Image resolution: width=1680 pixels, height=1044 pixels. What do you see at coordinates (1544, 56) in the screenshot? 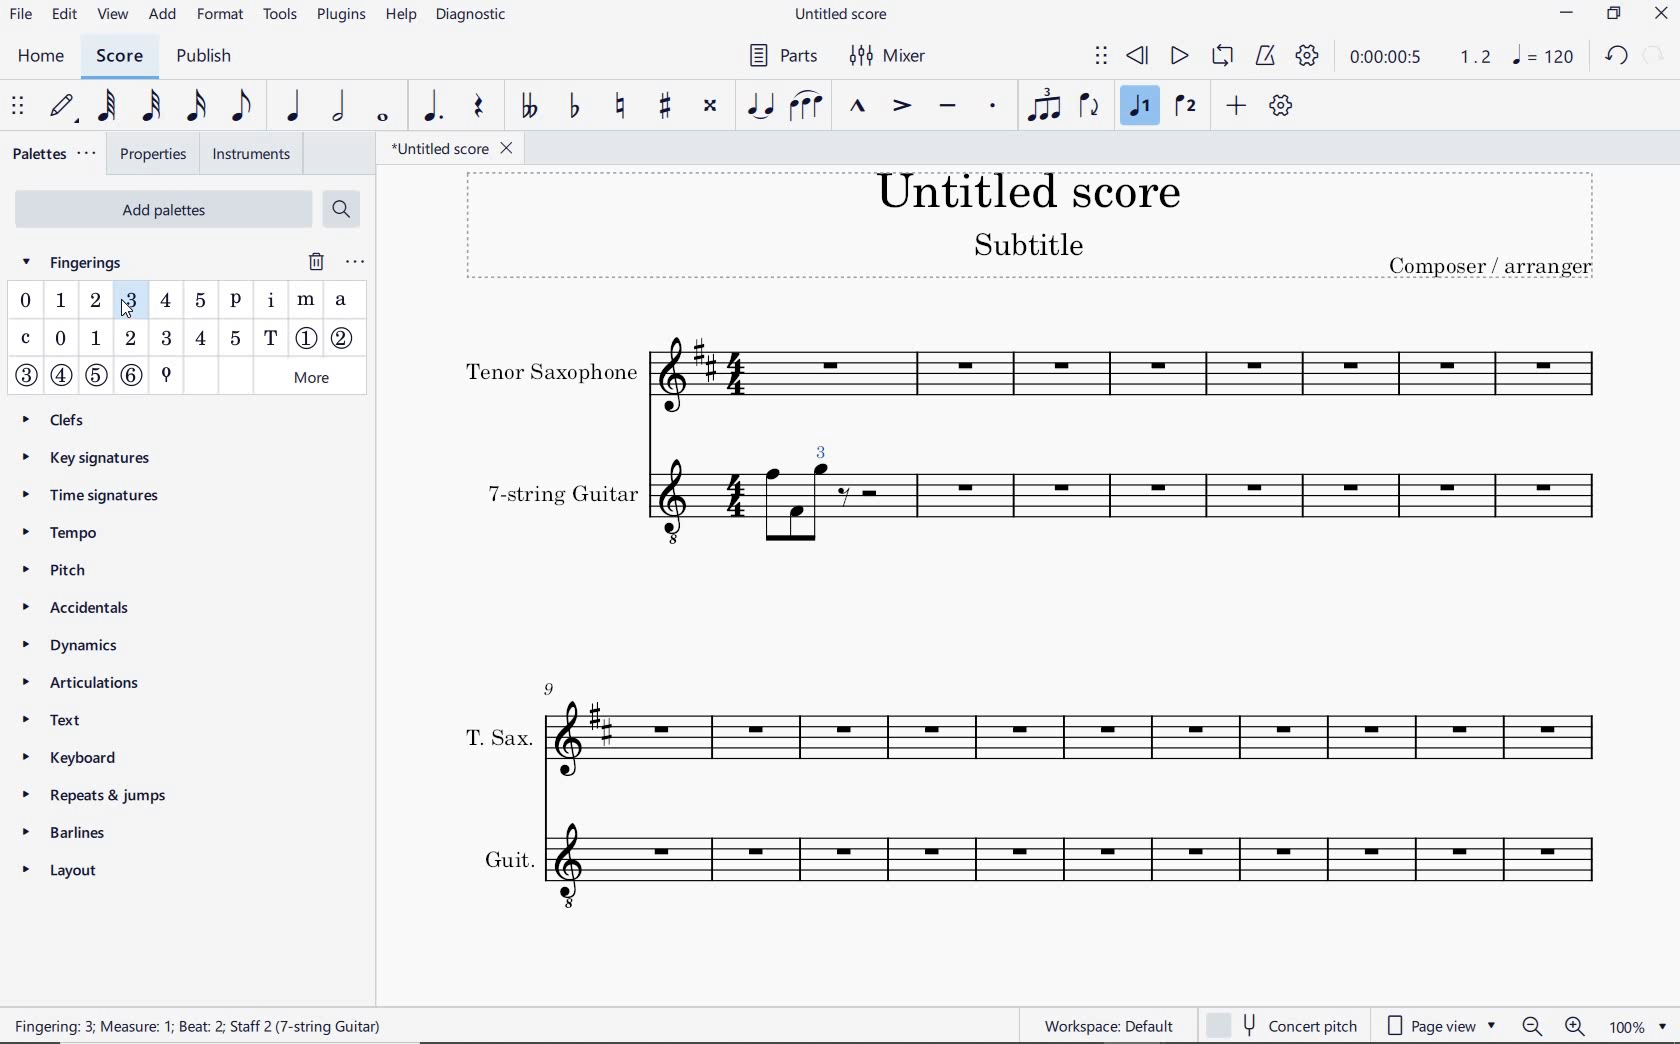
I see `NOTE` at bounding box center [1544, 56].